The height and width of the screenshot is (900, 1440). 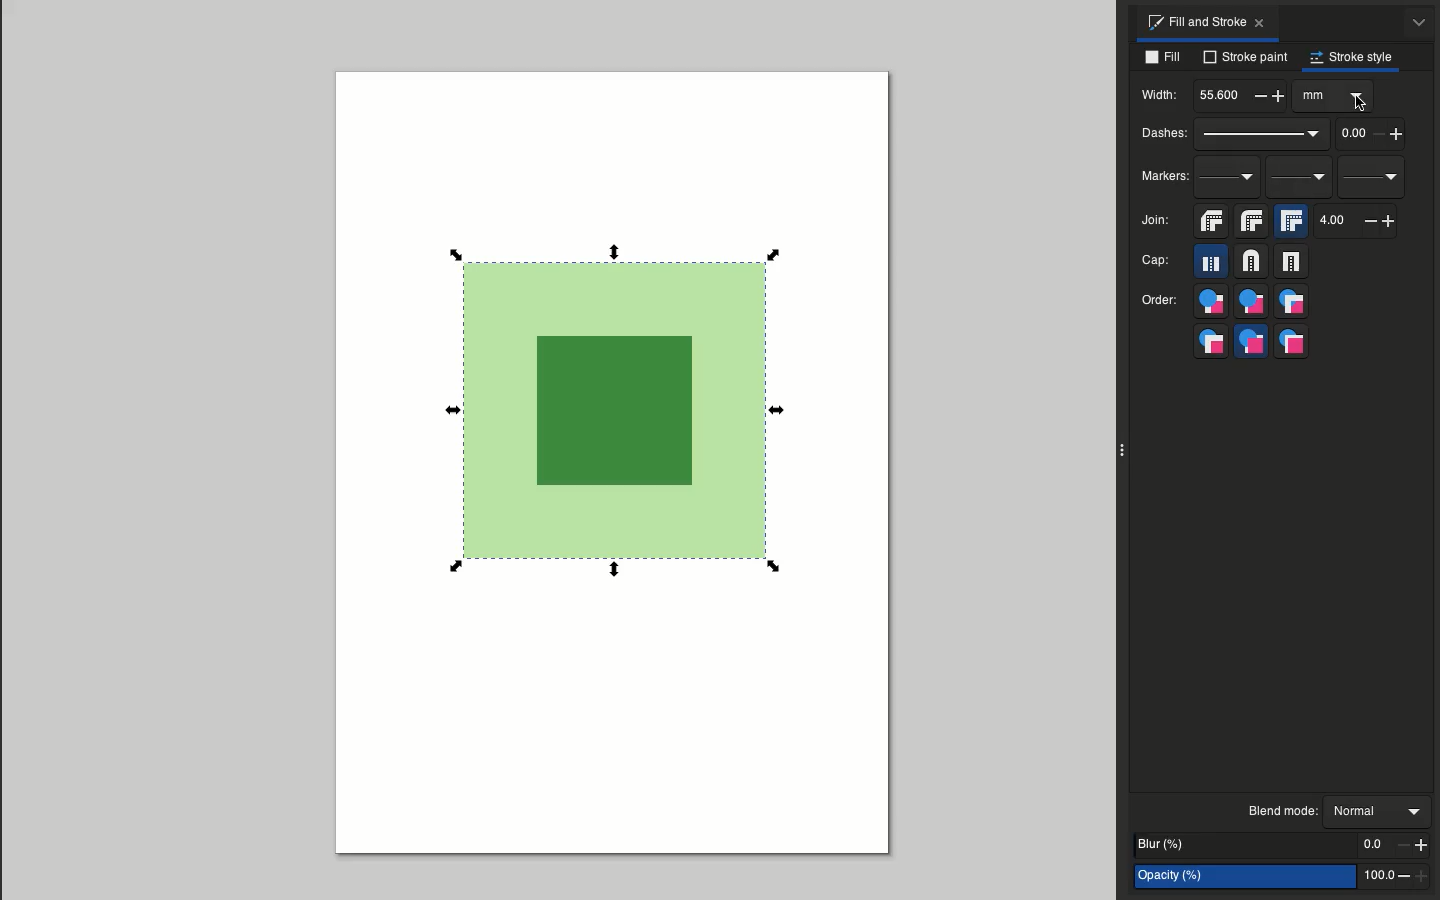 I want to click on Bevel join, so click(x=1213, y=221).